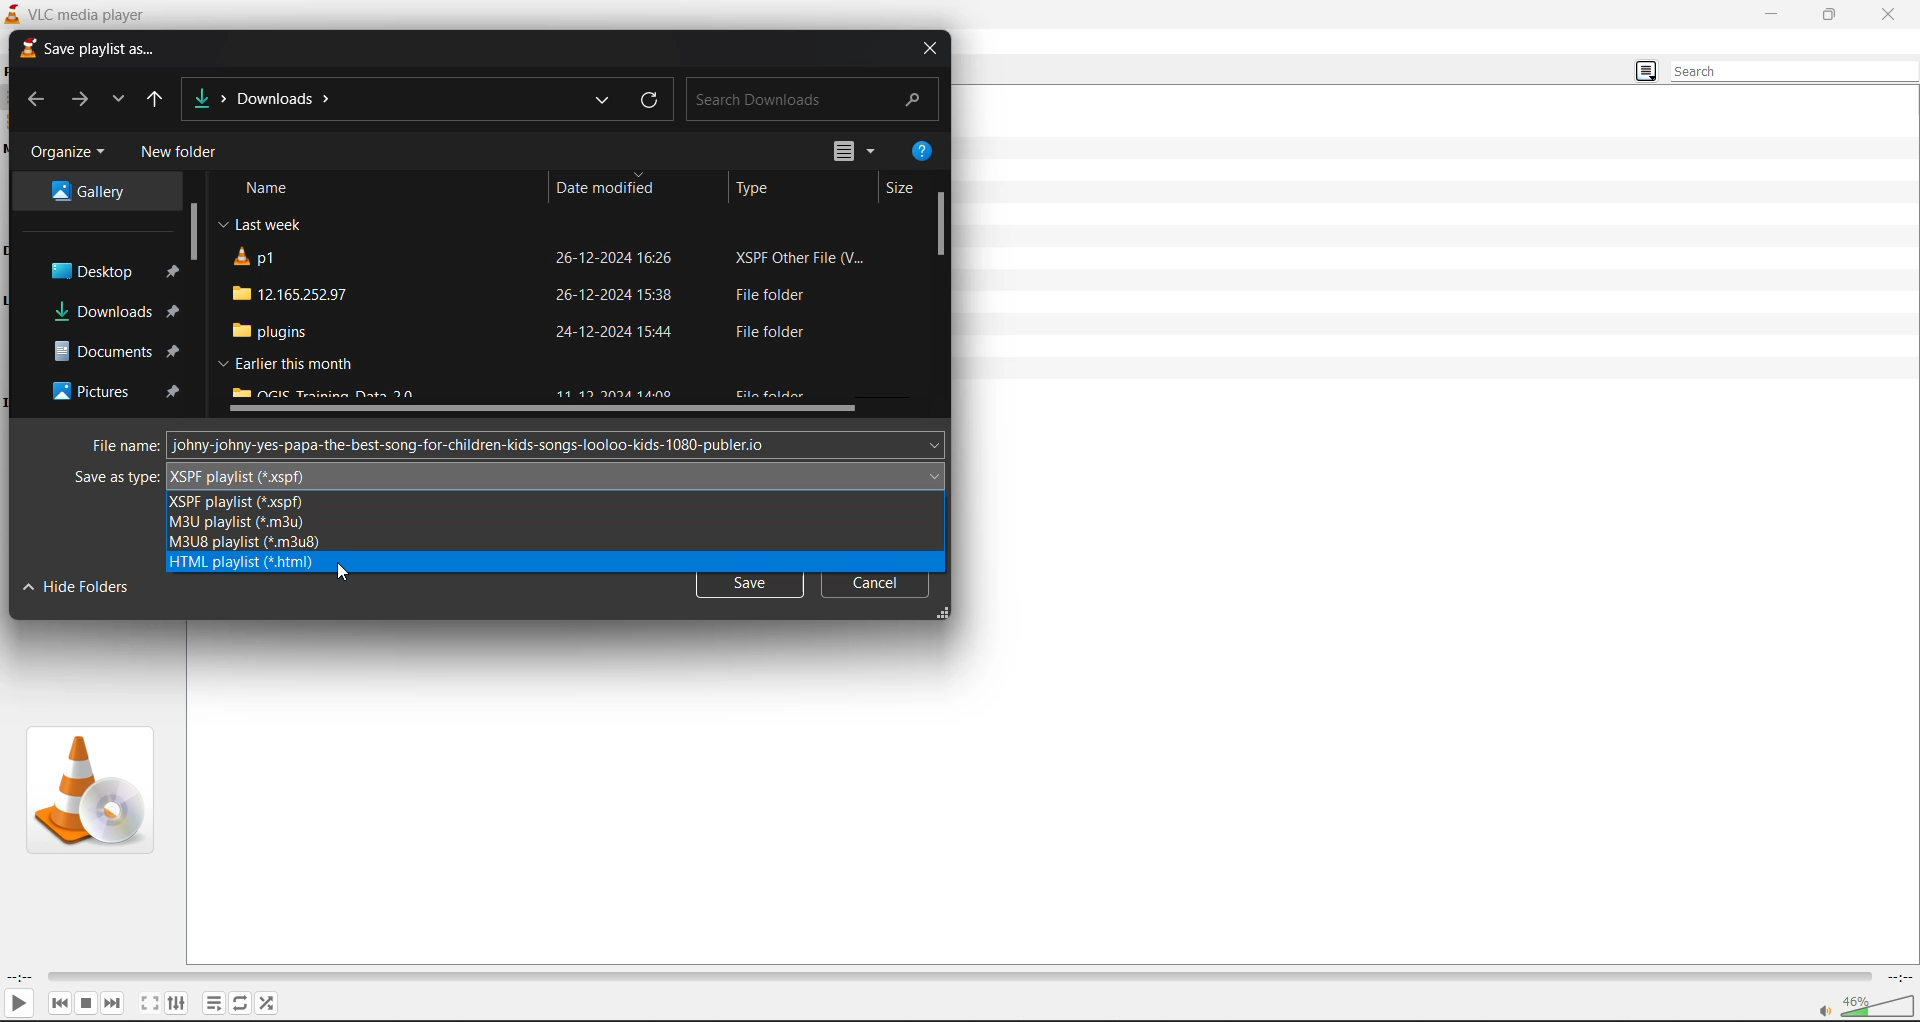 This screenshot has width=1920, height=1022. What do you see at coordinates (111, 351) in the screenshot?
I see `documents` at bounding box center [111, 351].